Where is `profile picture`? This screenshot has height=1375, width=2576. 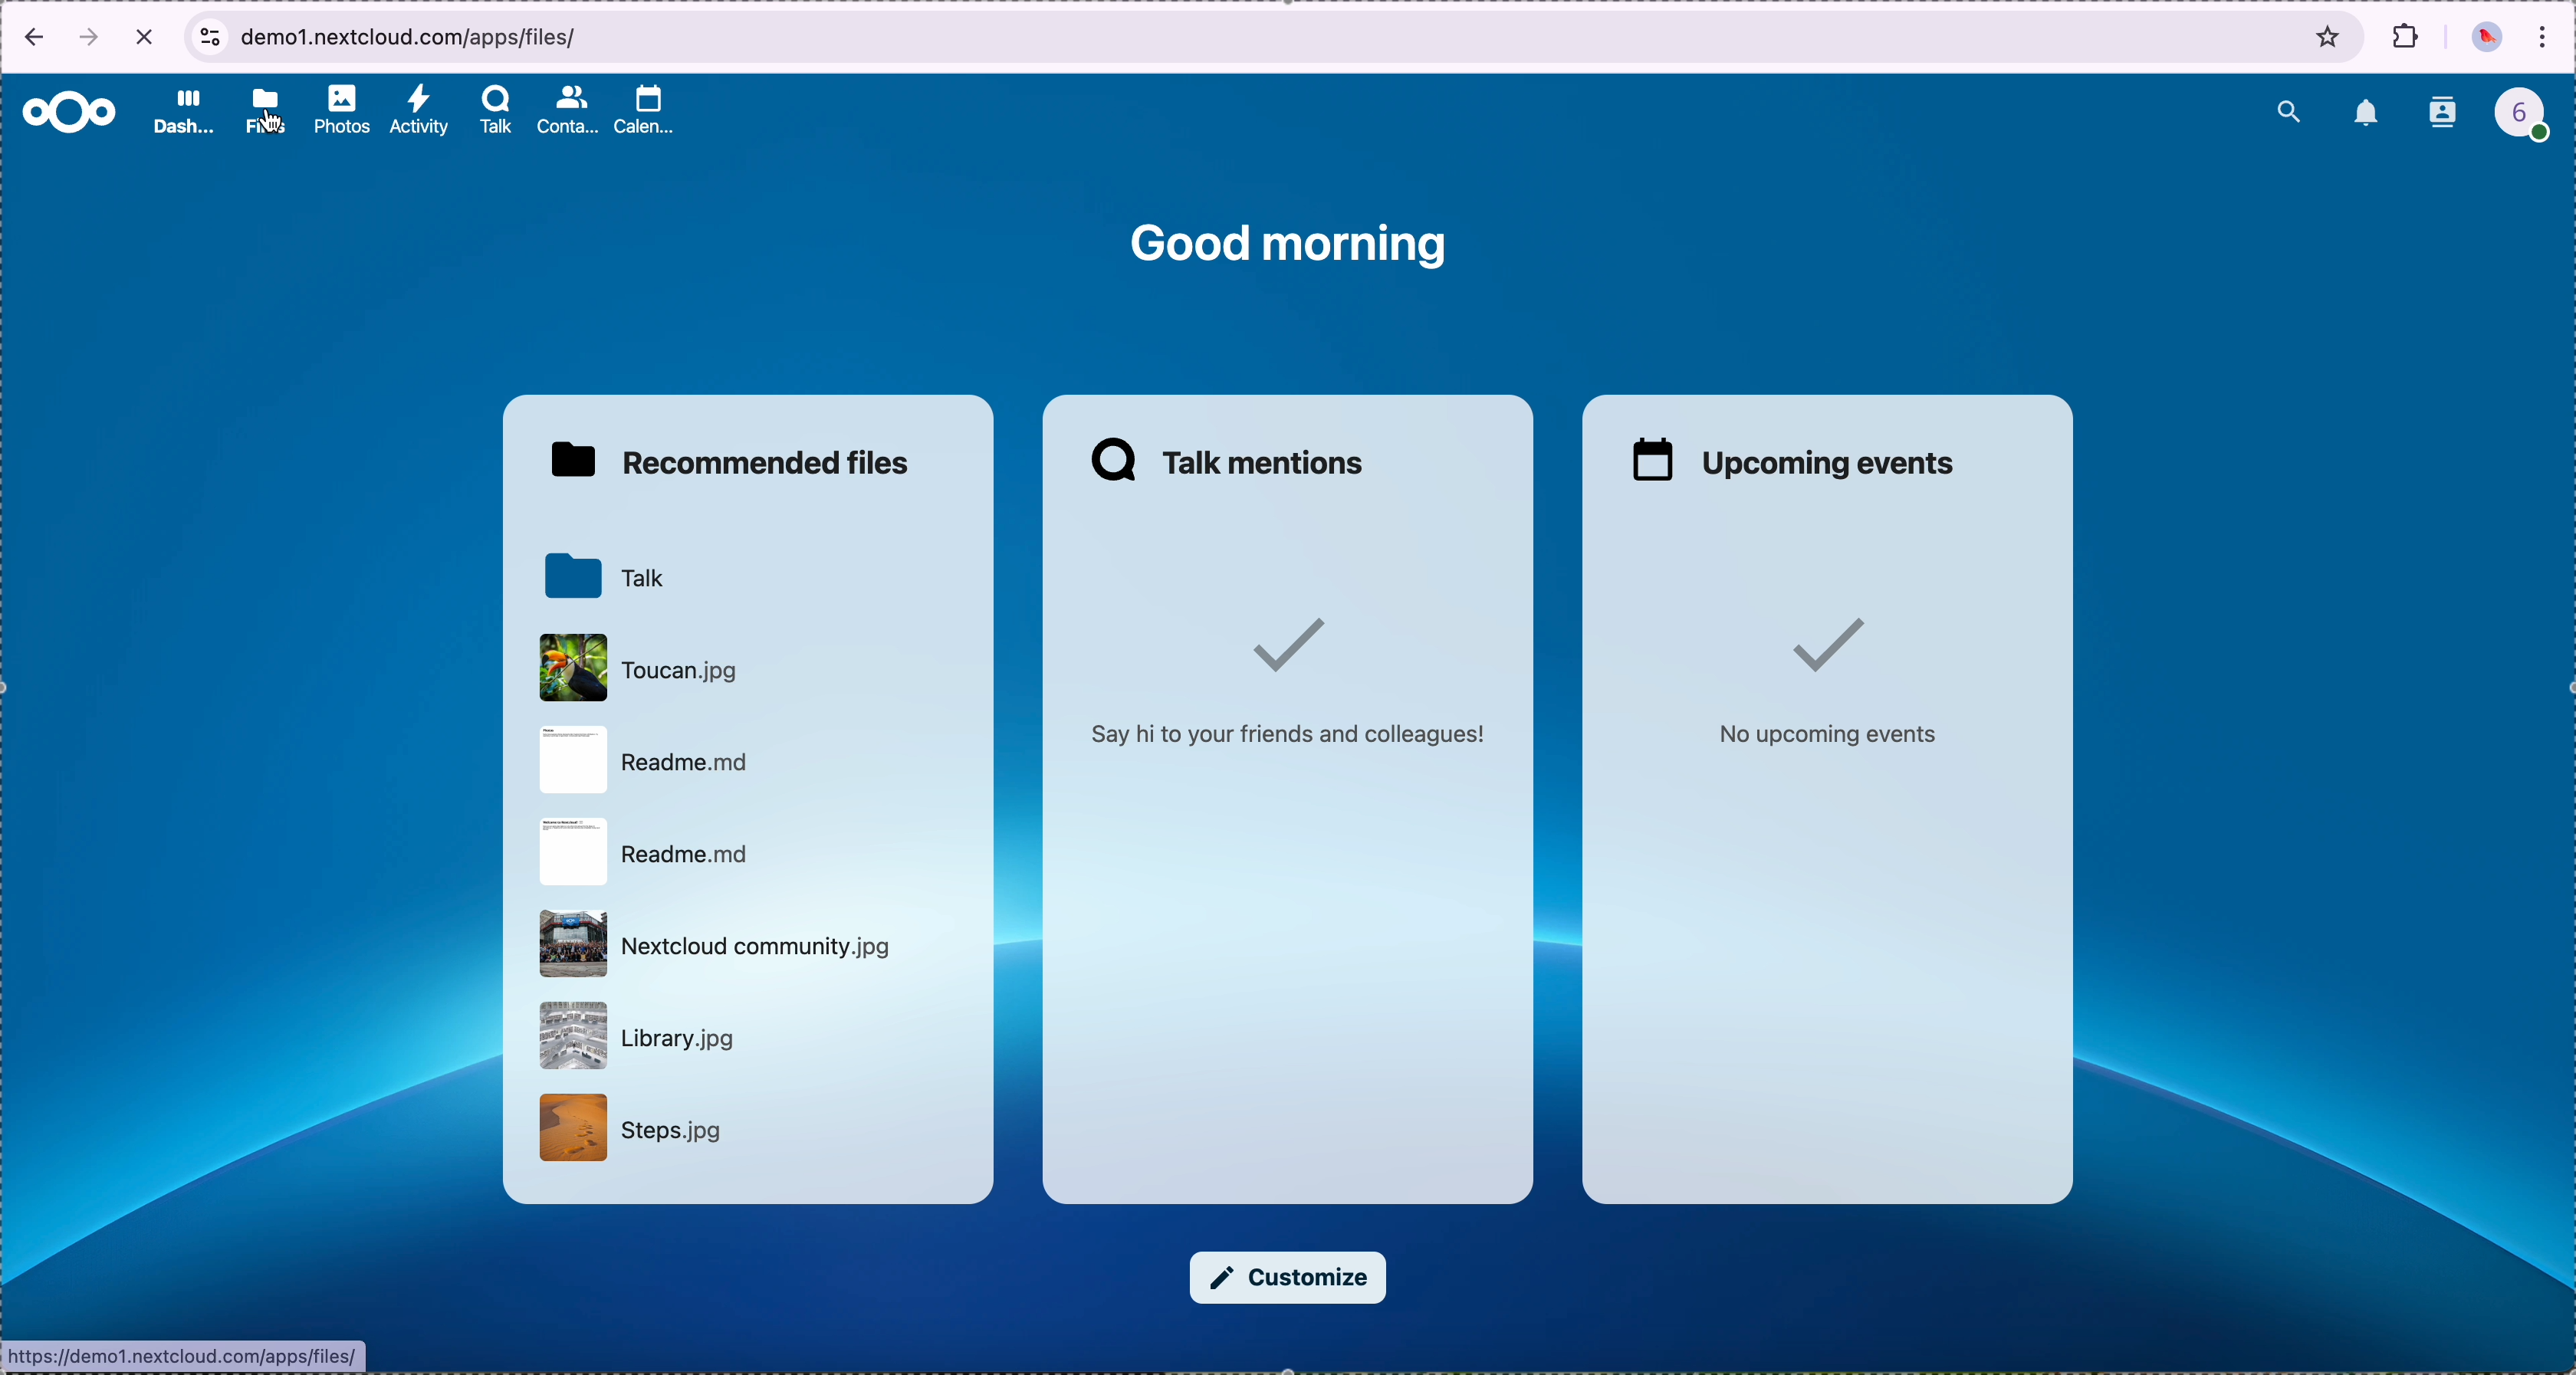 profile picture is located at coordinates (2487, 40).